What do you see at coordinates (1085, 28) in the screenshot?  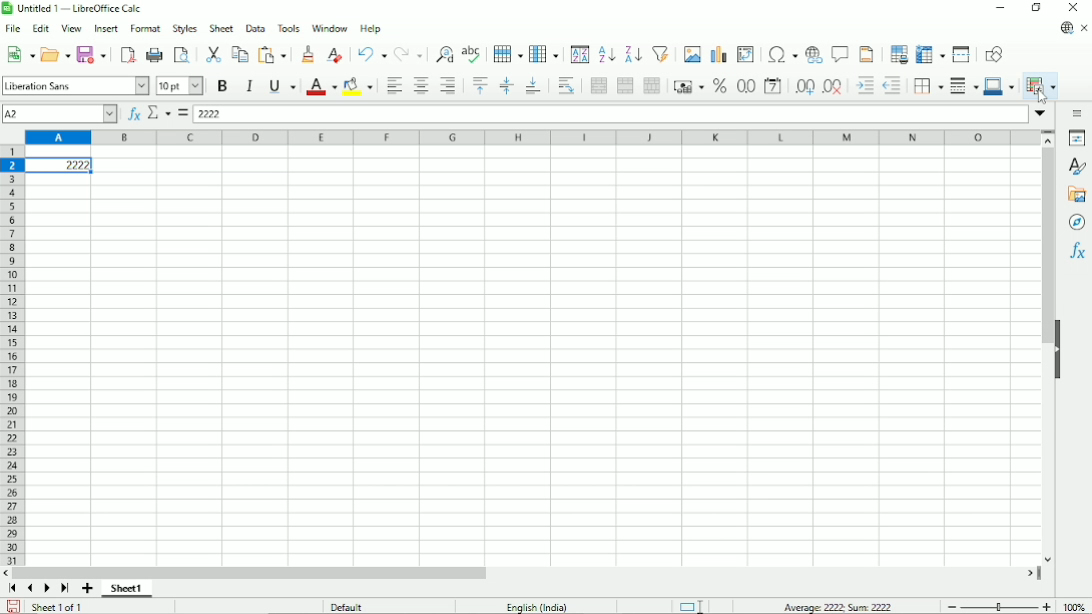 I see `Close document` at bounding box center [1085, 28].